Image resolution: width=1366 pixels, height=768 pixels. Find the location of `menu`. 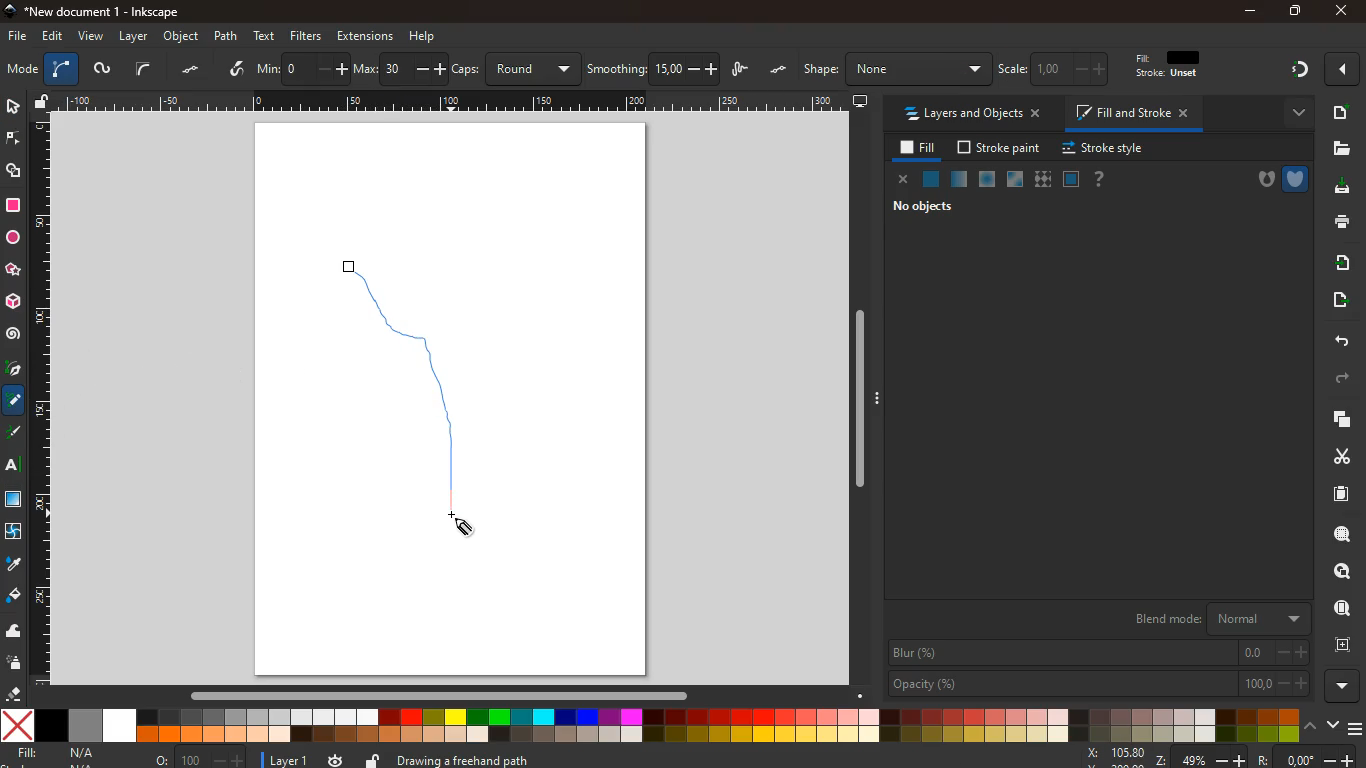

menu is located at coordinates (1357, 726).